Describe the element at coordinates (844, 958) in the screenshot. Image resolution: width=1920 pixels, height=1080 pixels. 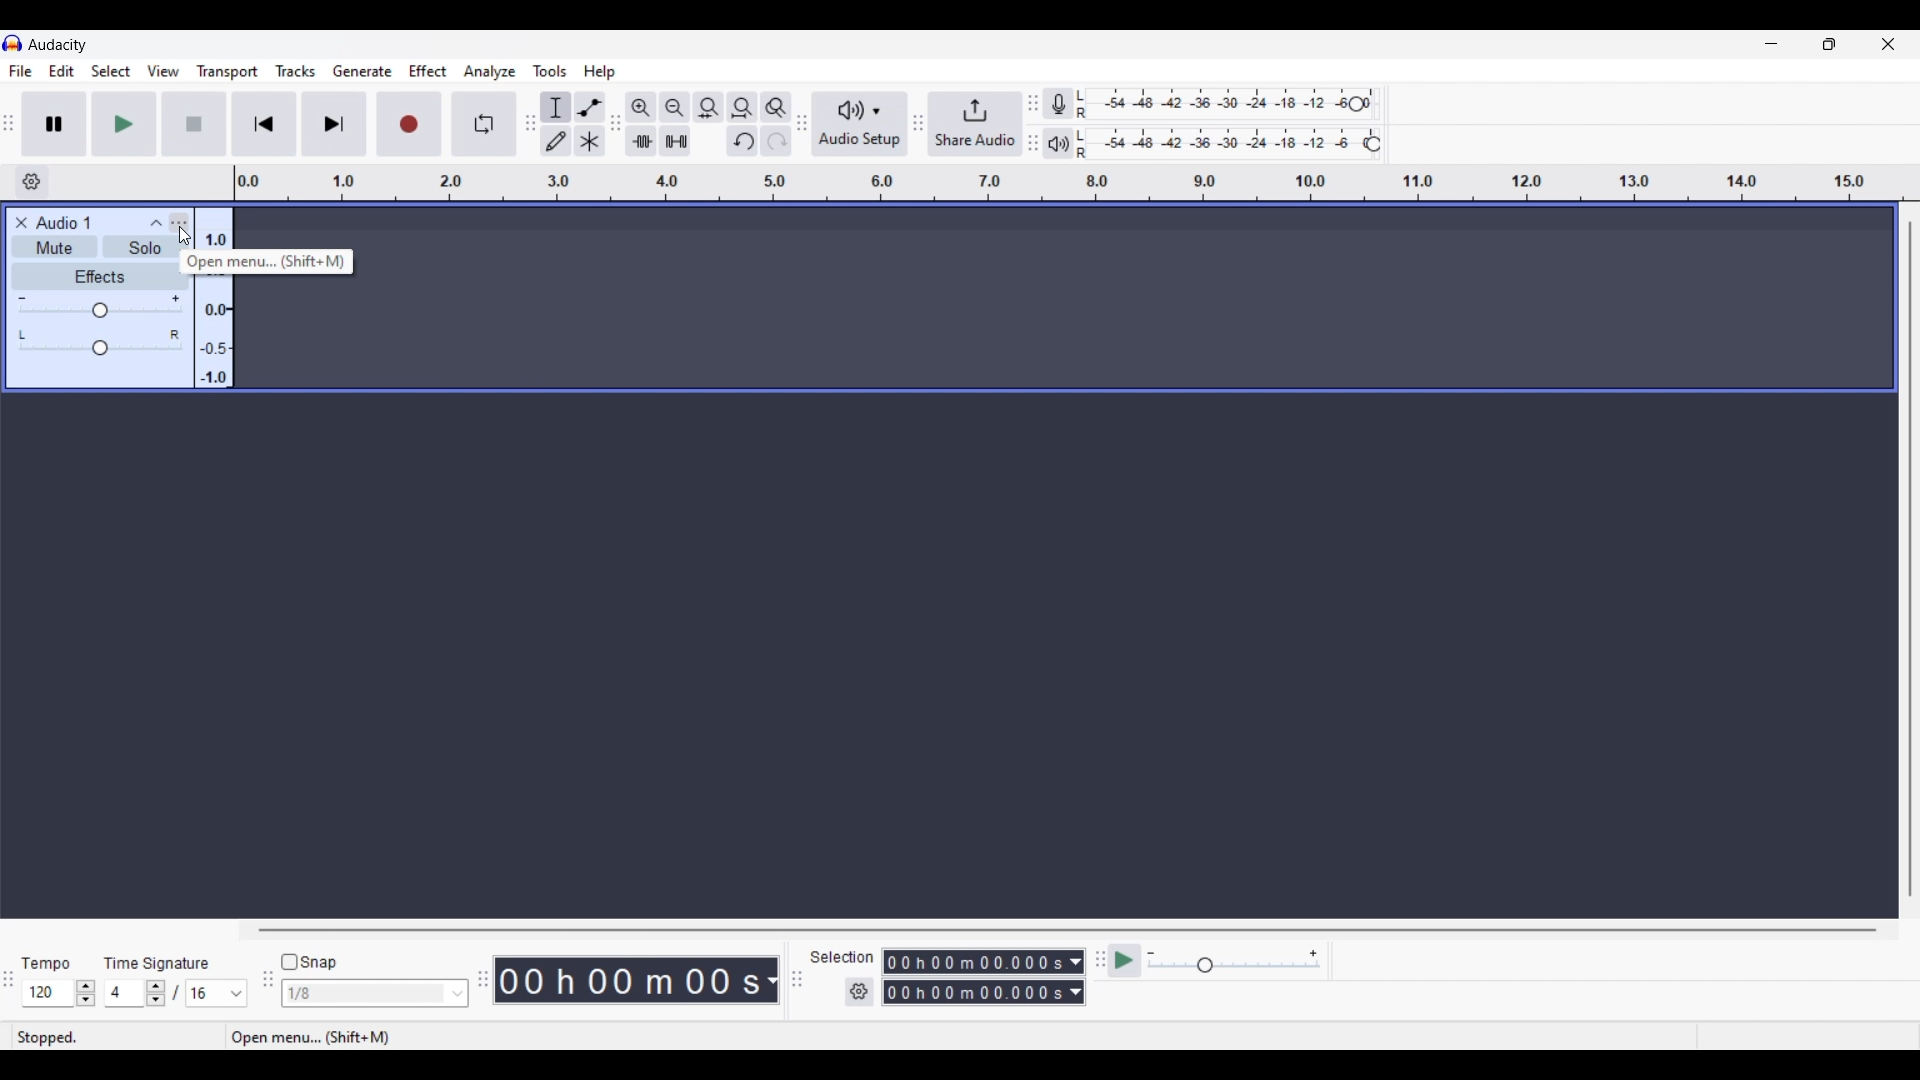
I see `Selection` at that location.